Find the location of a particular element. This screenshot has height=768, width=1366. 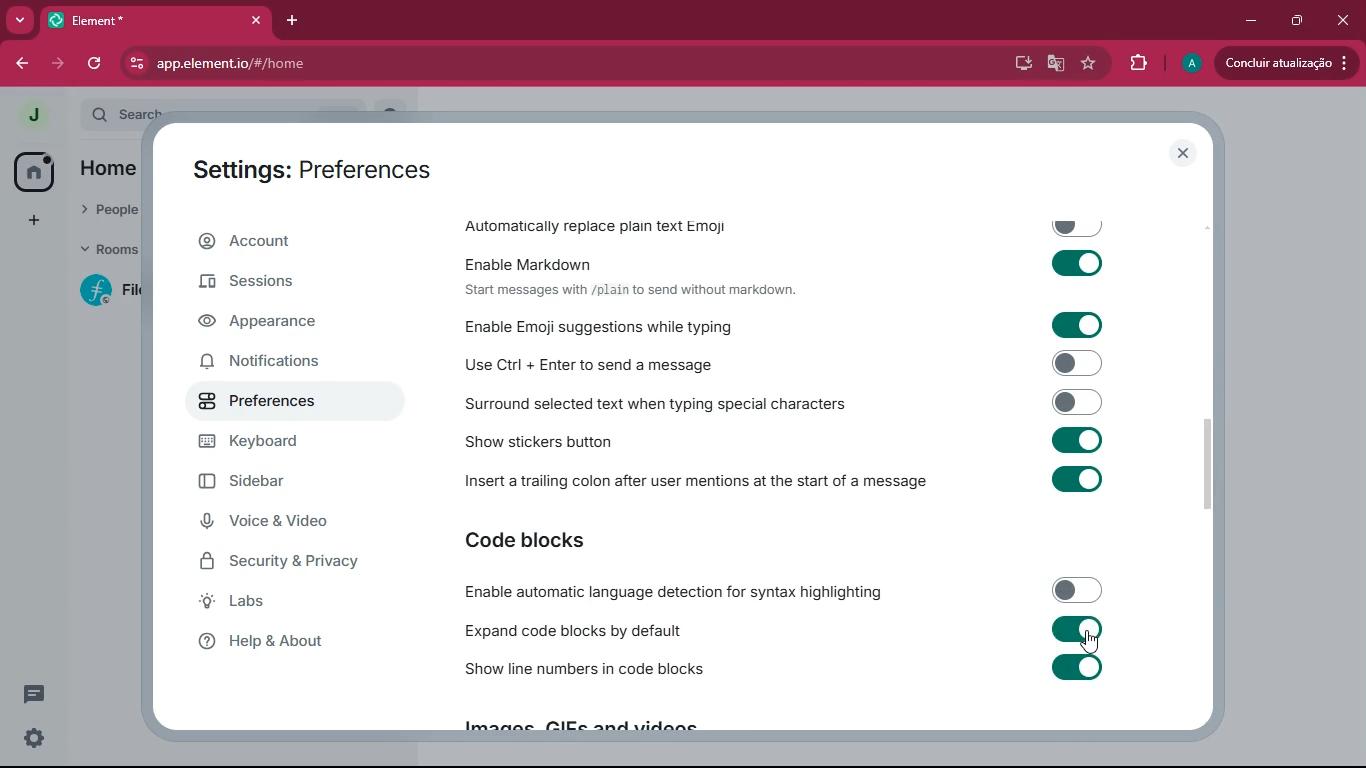

voice & video is located at coordinates (293, 521).